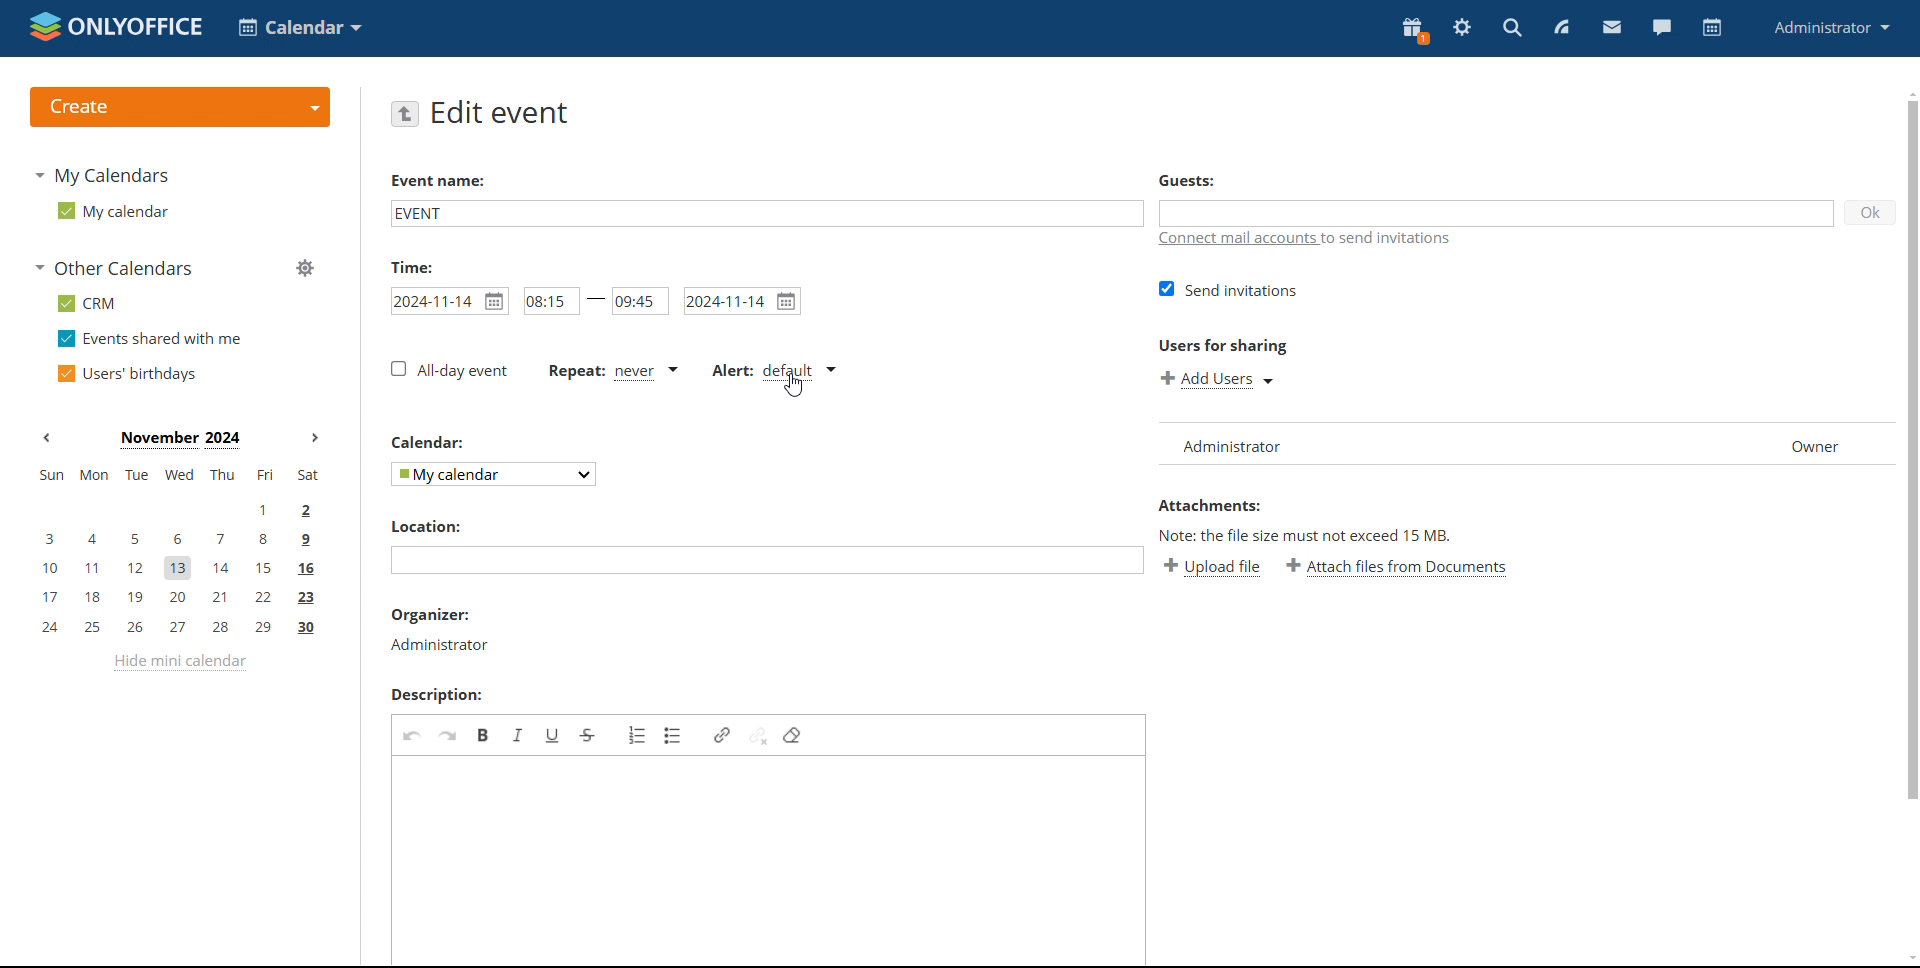 The height and width of the screenshot is (968, 1920). Describe the element at coordinates (519, 735) in the screenshot. I see `italic` at that location.